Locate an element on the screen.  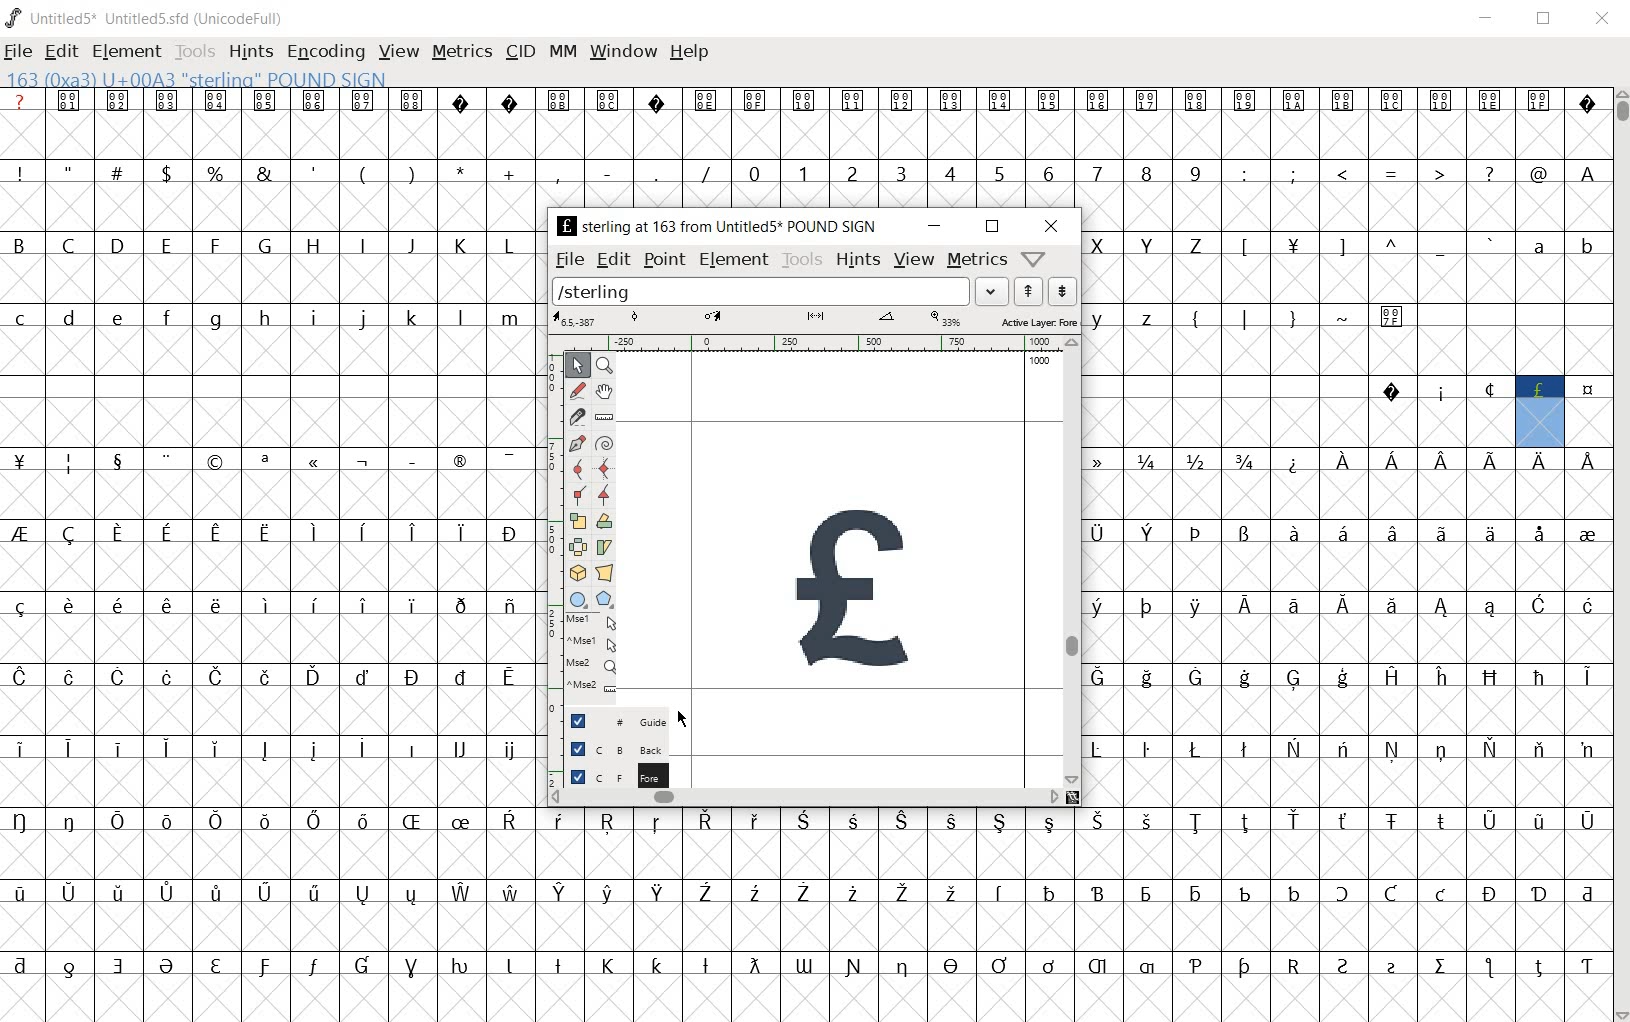
metrics is located at coordinates (977, 259).